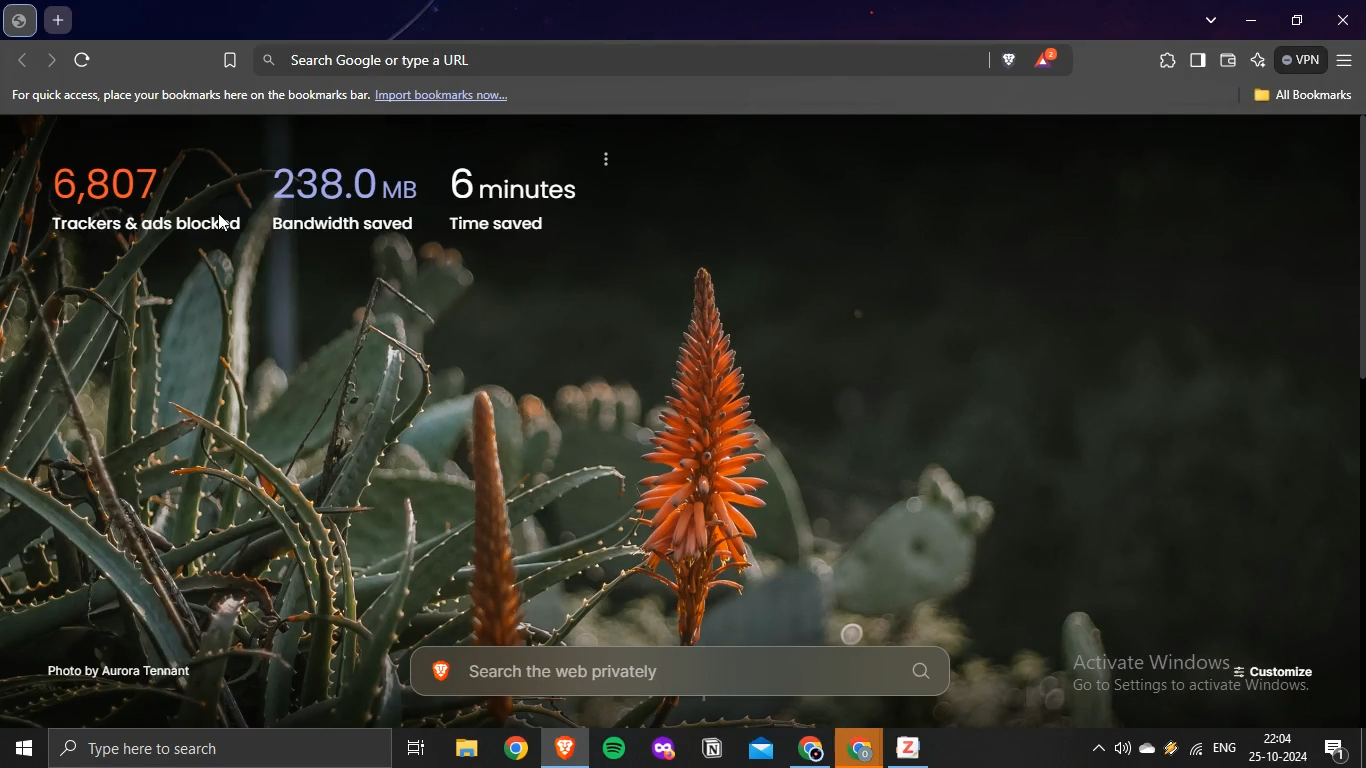  Describe the element at coordinates (471, 748) in the screenshot. I see `file explorer` at that location.